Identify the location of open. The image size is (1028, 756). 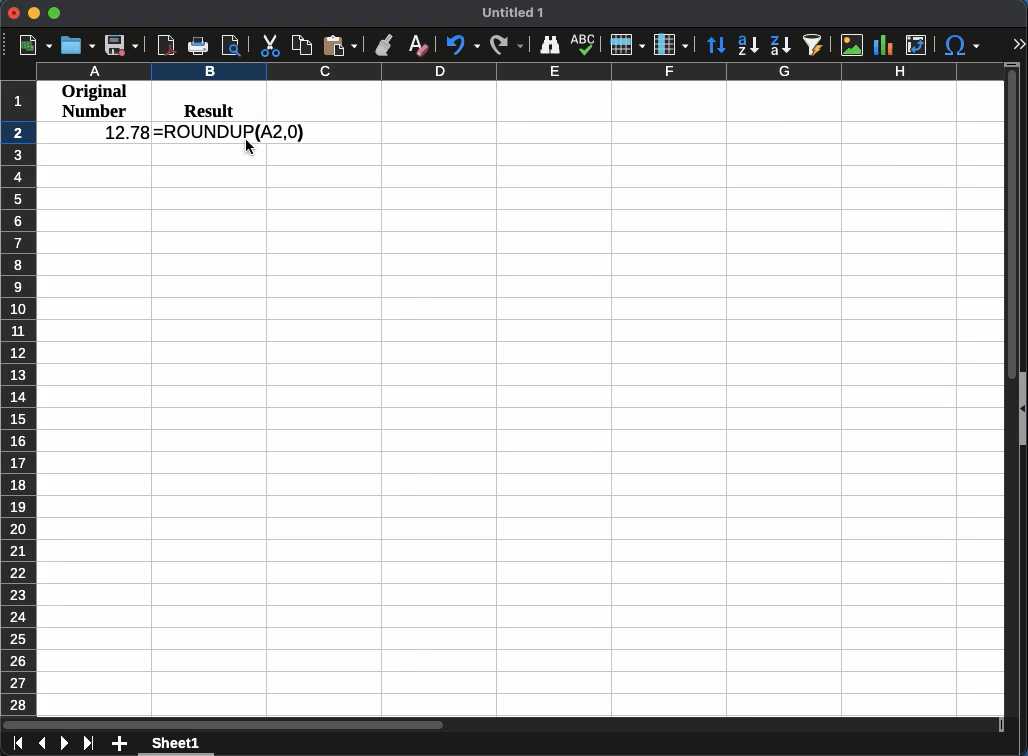
(80, 45).